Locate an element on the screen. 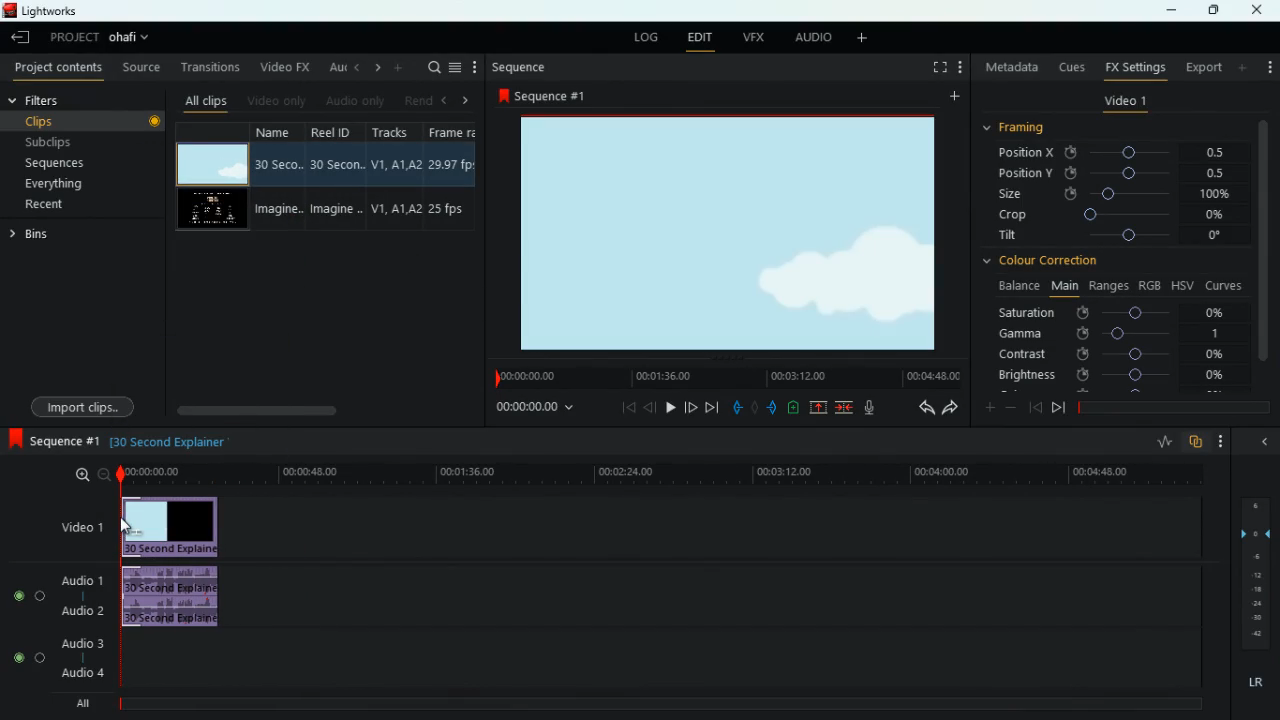  audio only is located at coordinates (352, 101).